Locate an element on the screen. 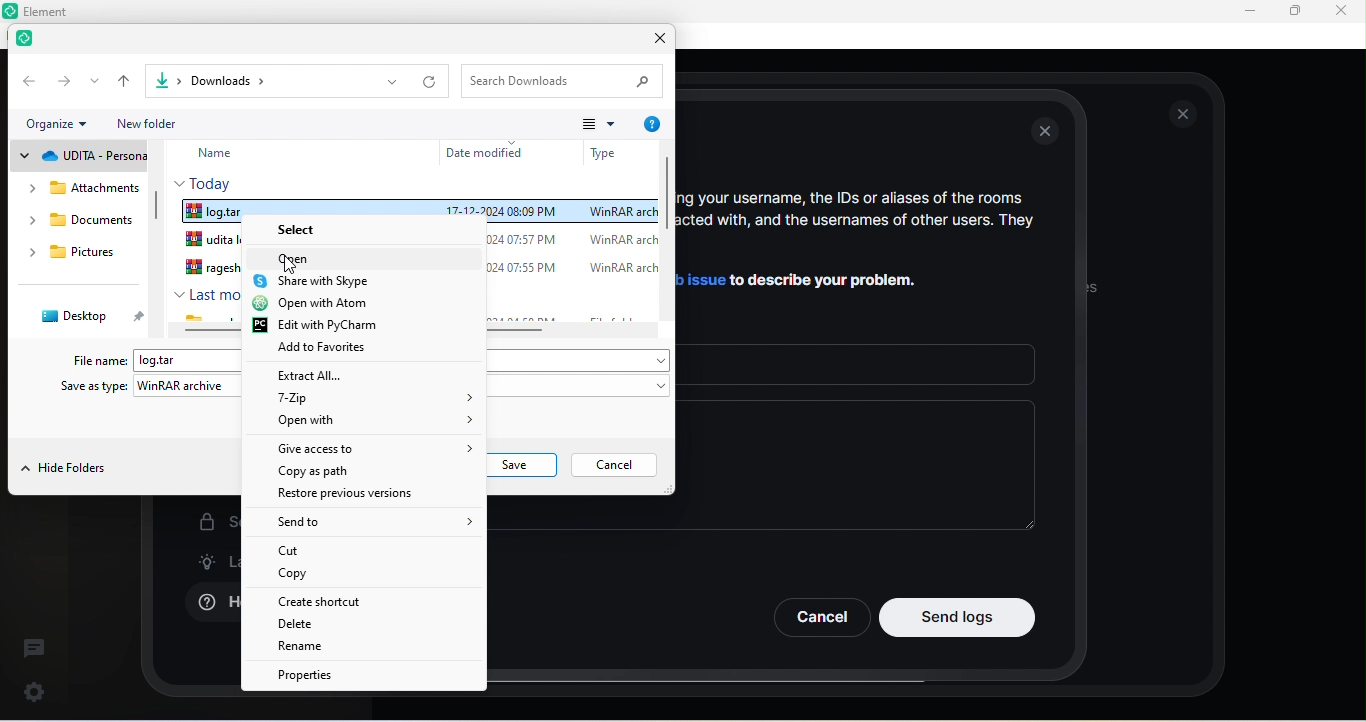 The width and height of the screenshot is (1366, 722). search is located at coordinates (566, 80).